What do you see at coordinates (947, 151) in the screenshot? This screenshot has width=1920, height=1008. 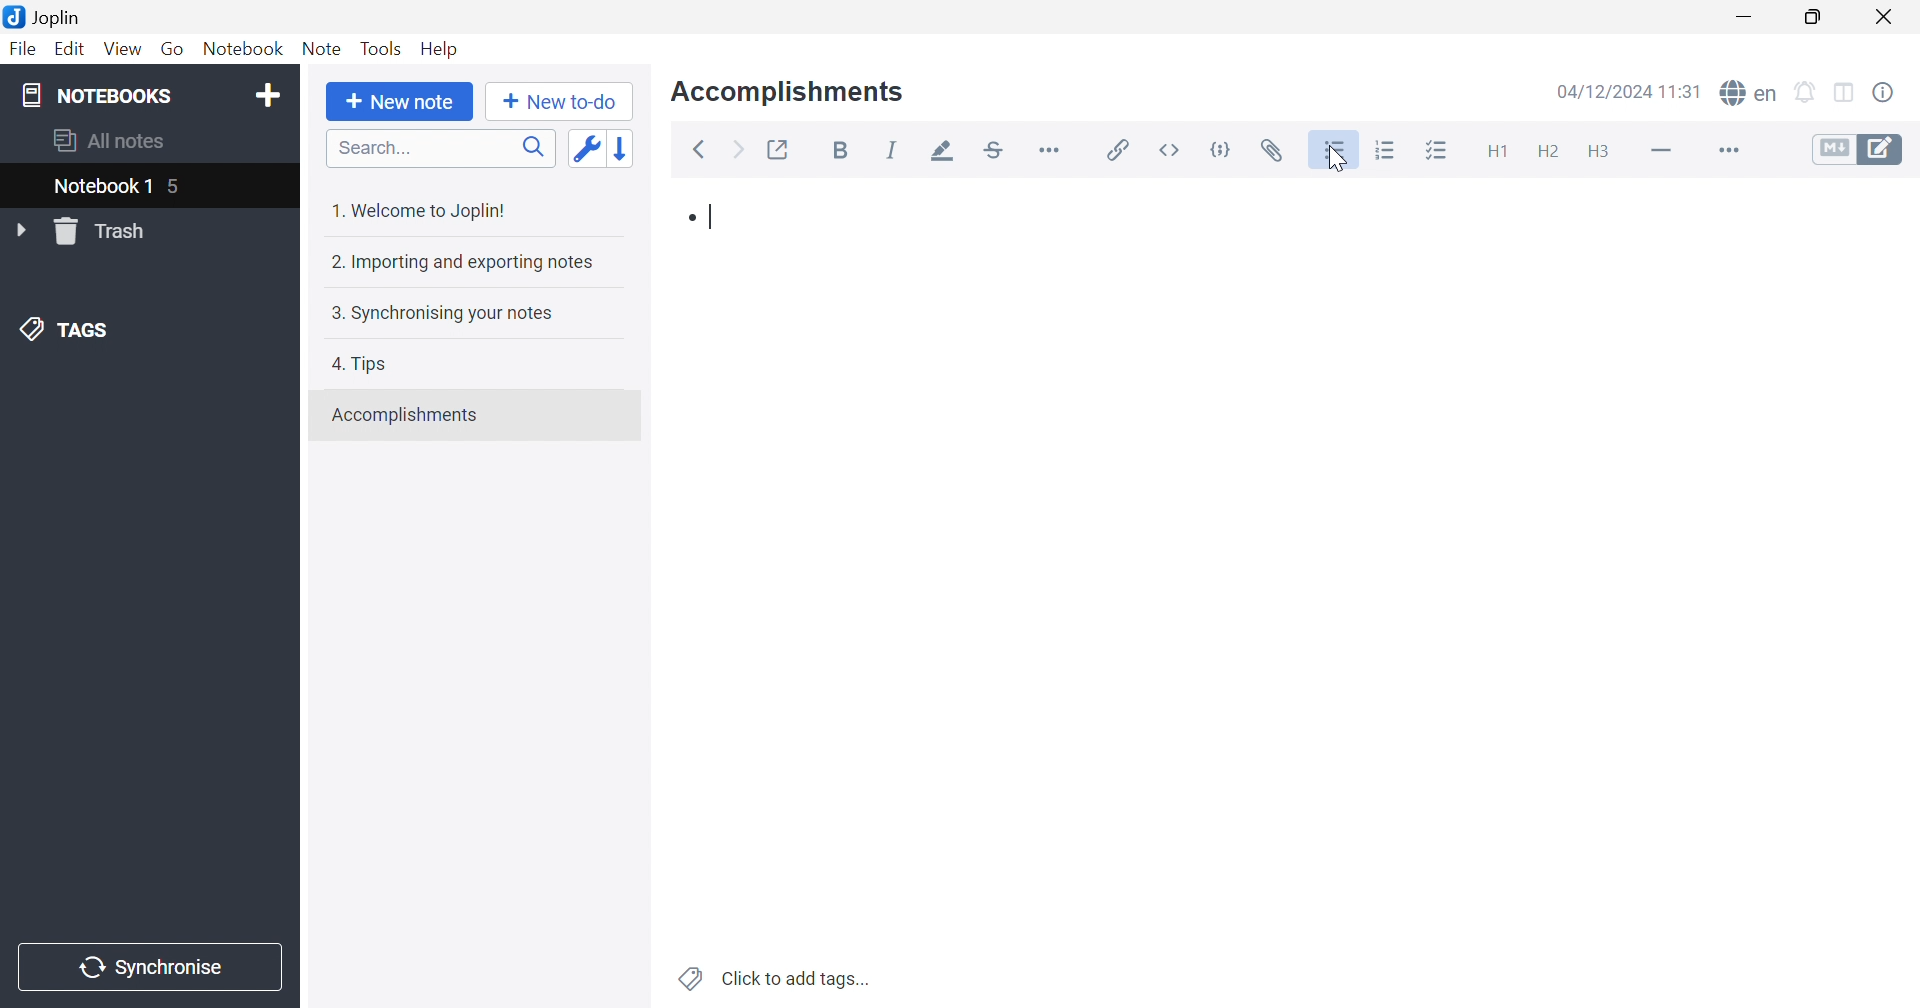 I see `Highlight` at bounding box center [947, 151].